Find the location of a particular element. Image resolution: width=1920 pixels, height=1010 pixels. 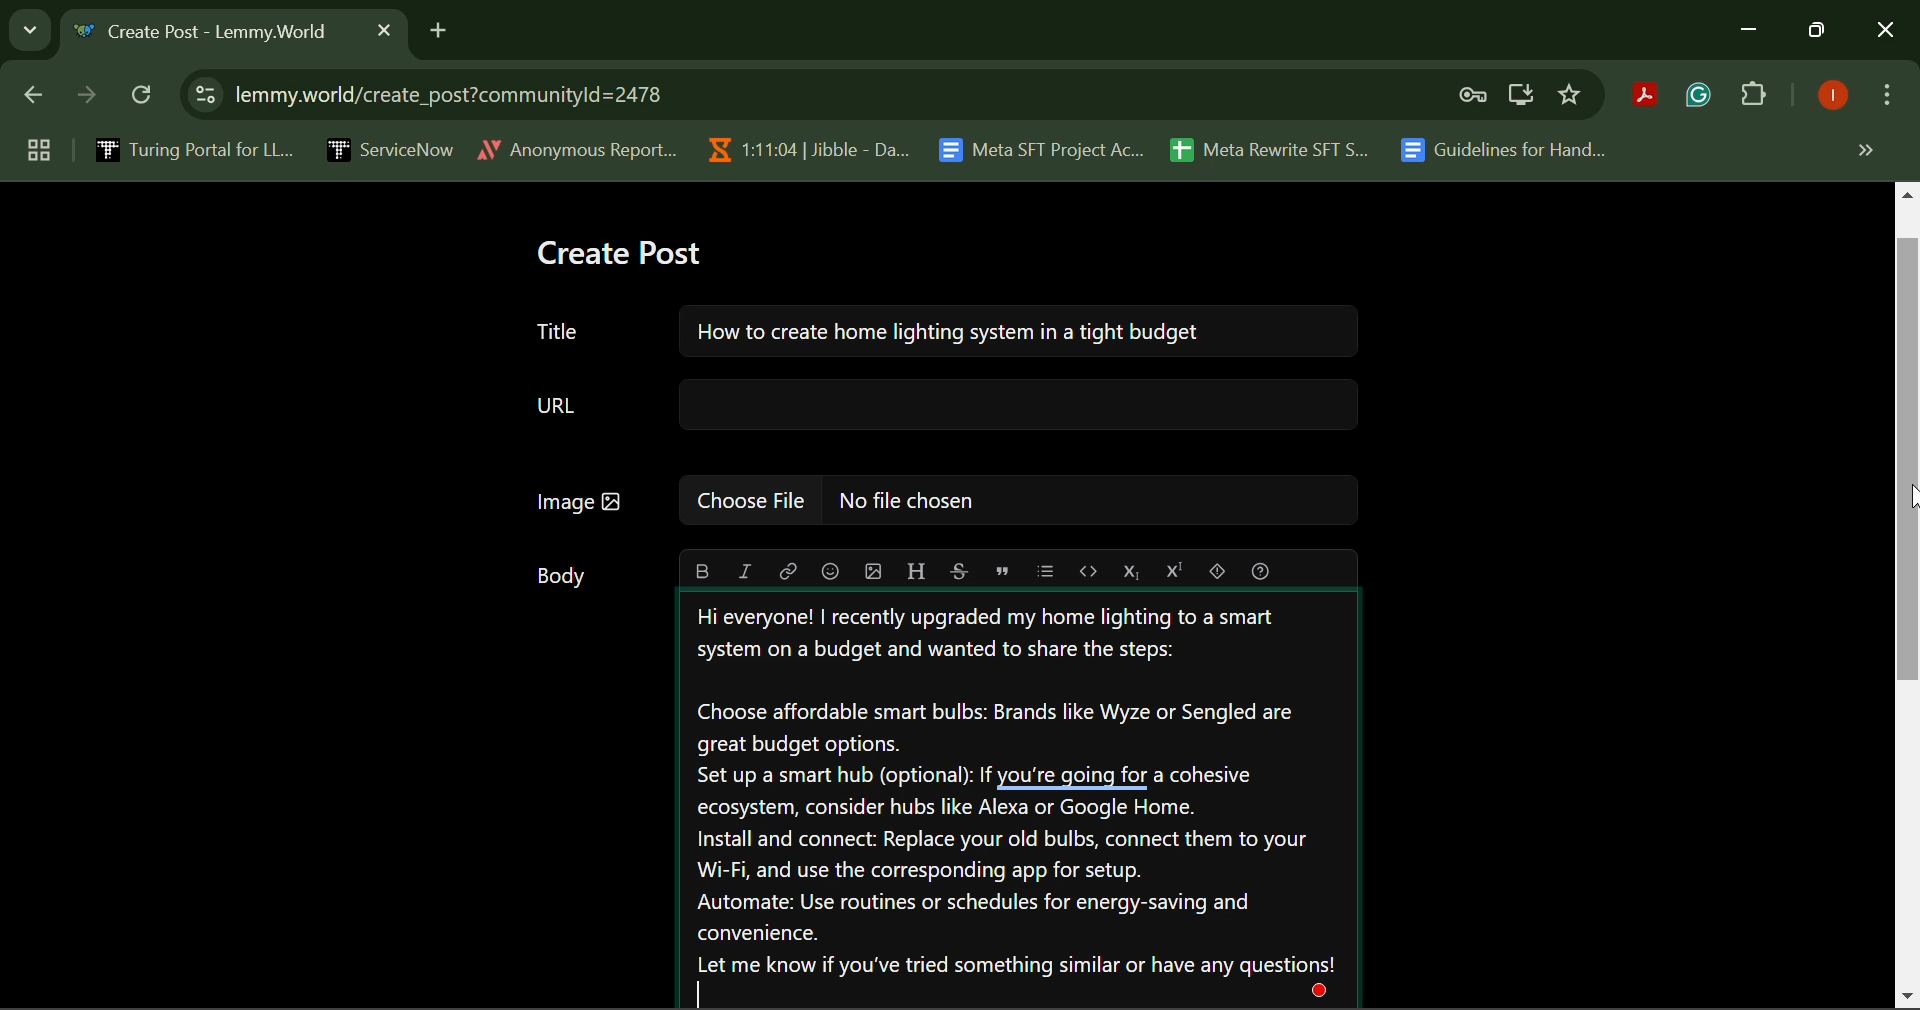

Create Post Heading  is located at coordinates (619, 255).